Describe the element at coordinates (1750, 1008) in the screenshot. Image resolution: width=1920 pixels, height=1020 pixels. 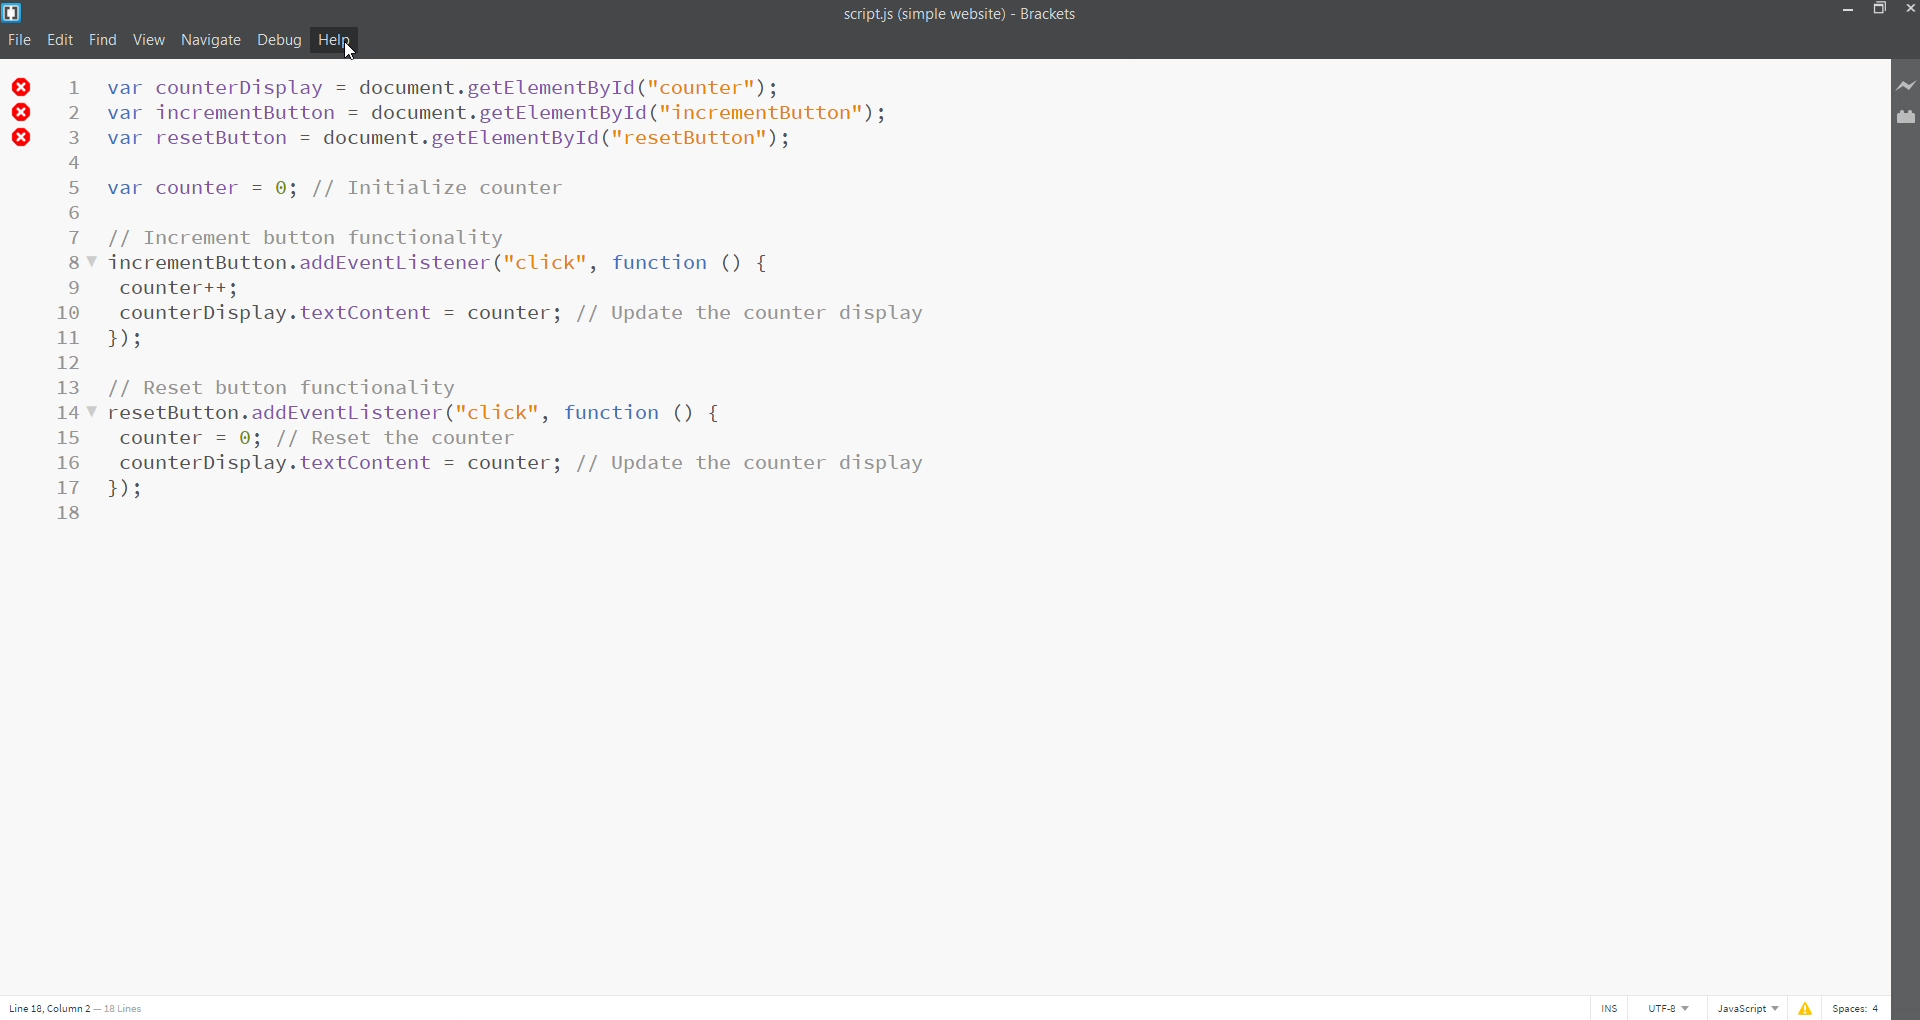
I see `javascript` at that location.